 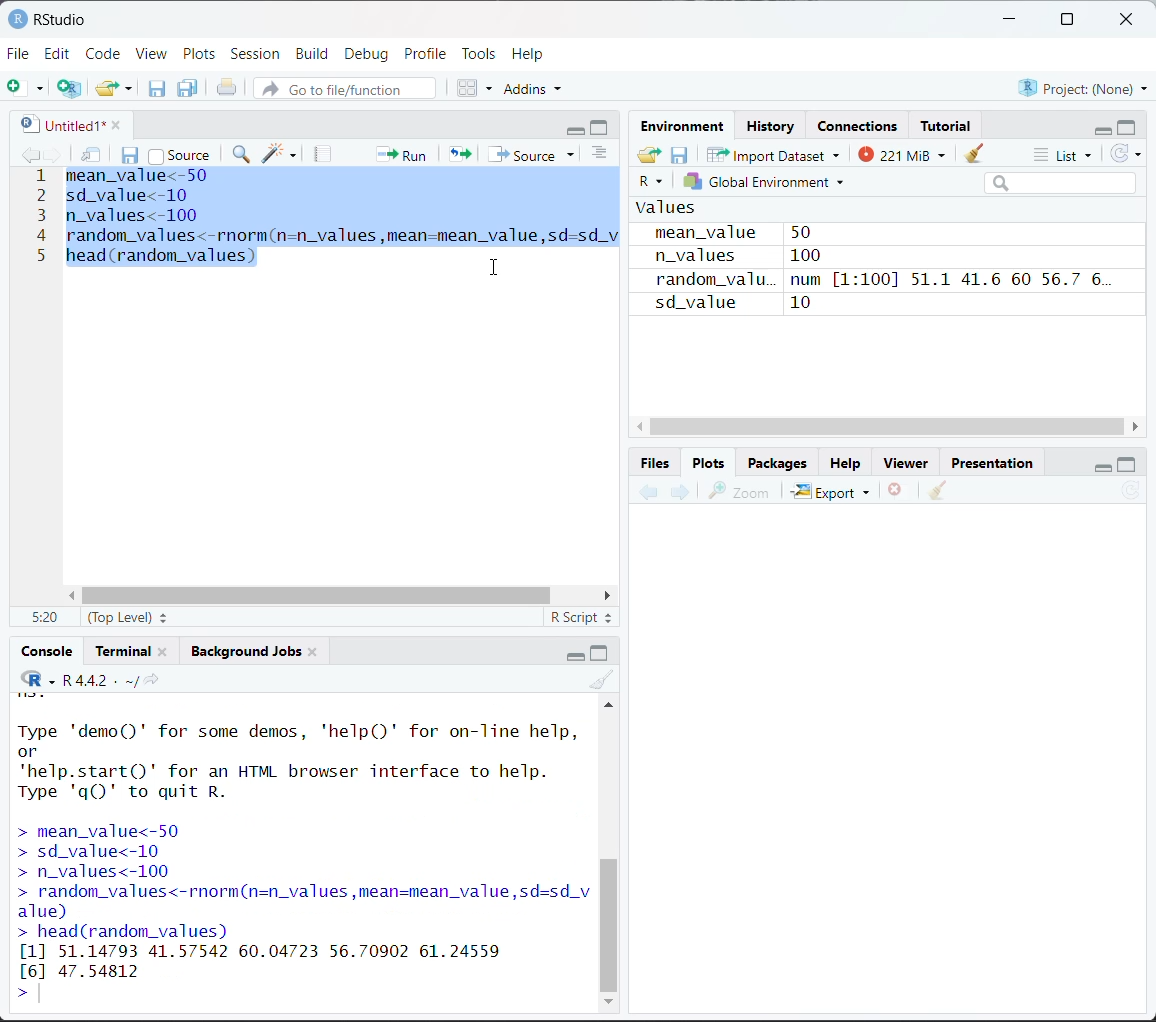 I want to click on Global environment, so click(x=765, y=182).